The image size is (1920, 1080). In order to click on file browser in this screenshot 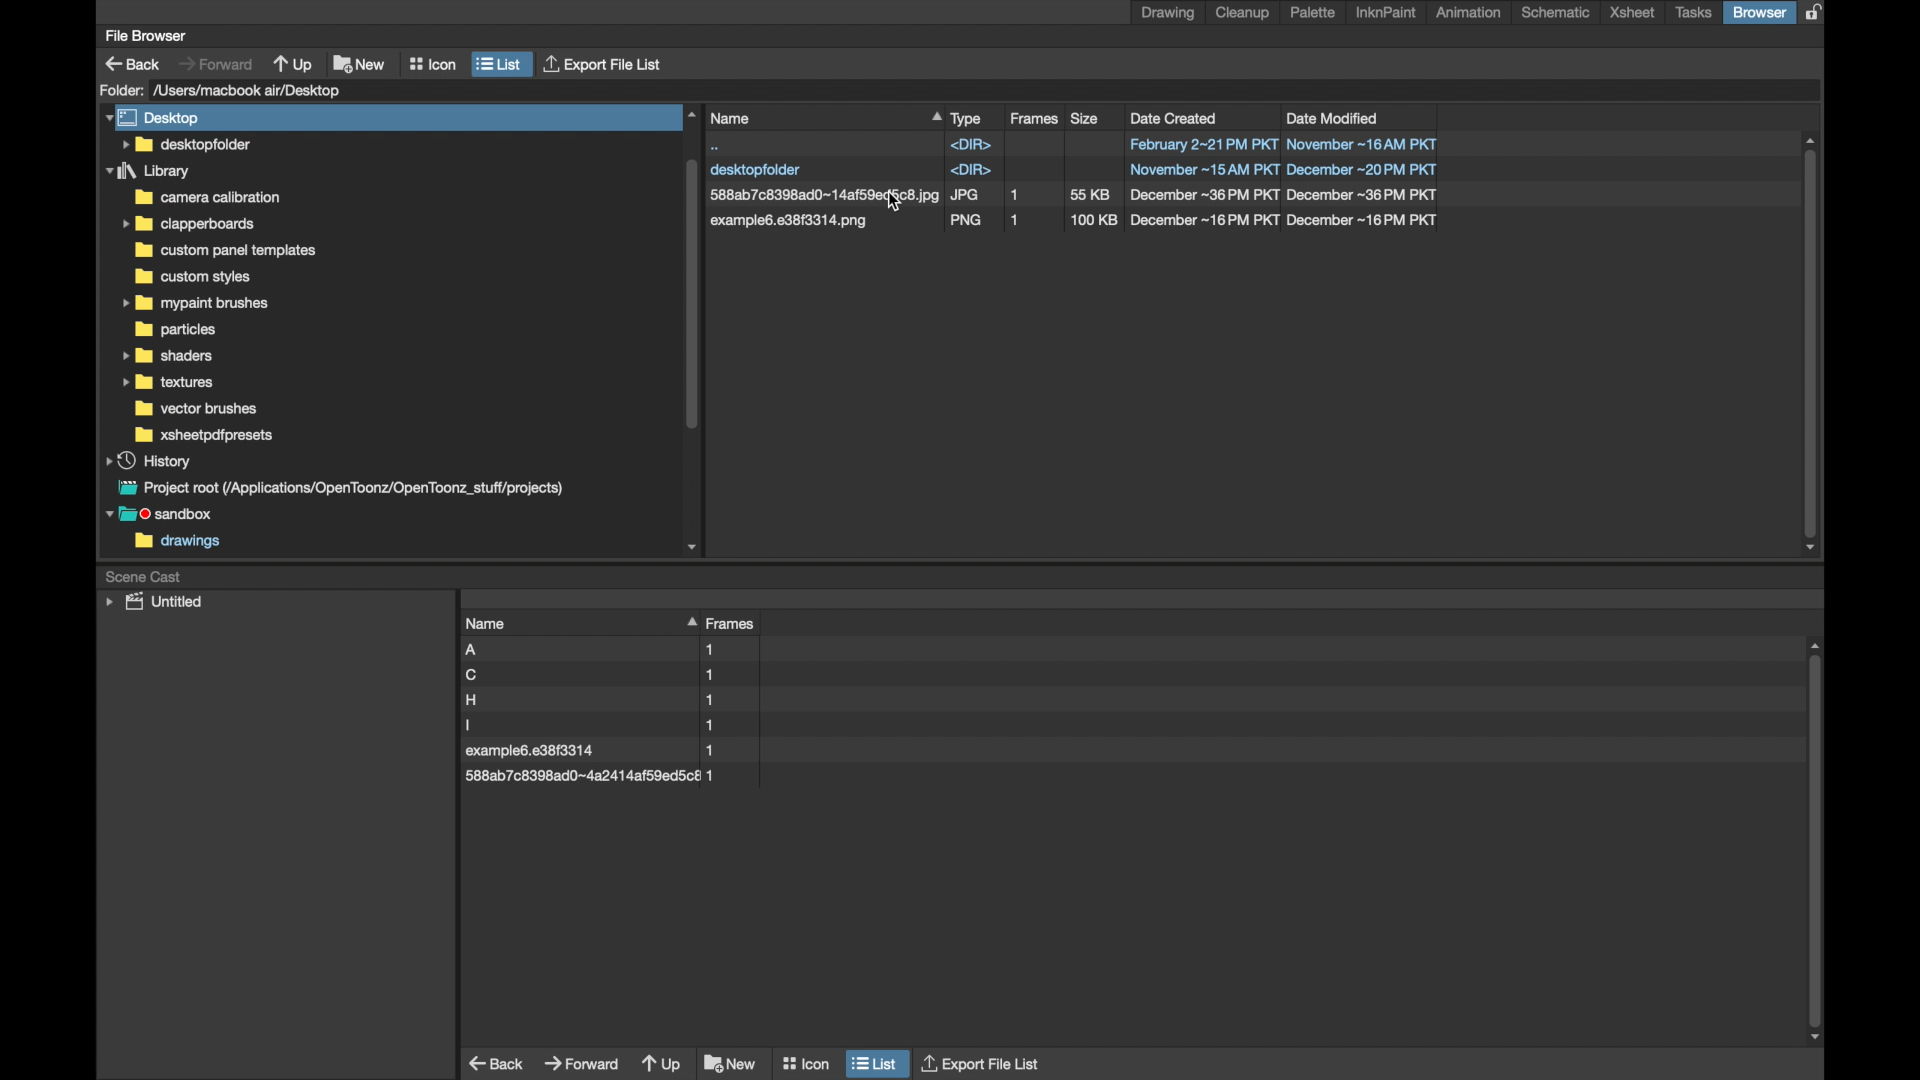, I will do `click(145, 36)`.